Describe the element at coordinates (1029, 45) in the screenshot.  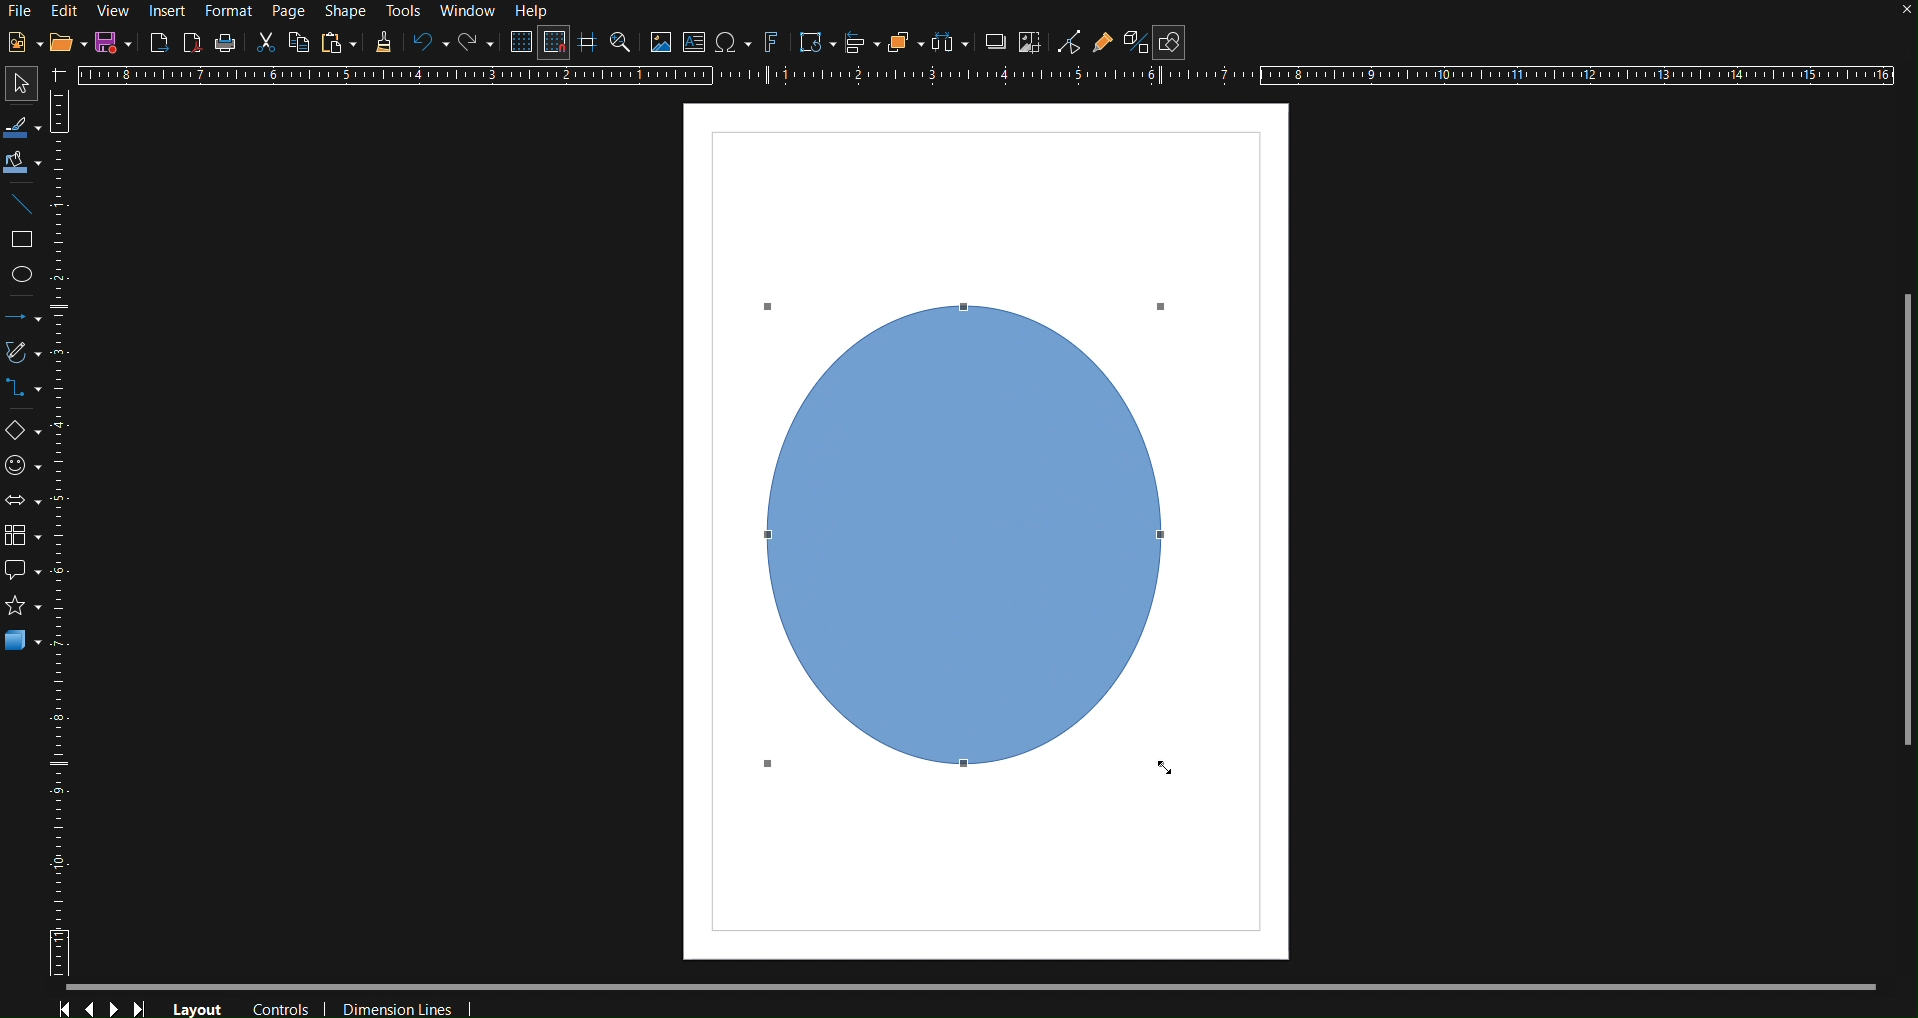
I see `Crop Image` at that location.